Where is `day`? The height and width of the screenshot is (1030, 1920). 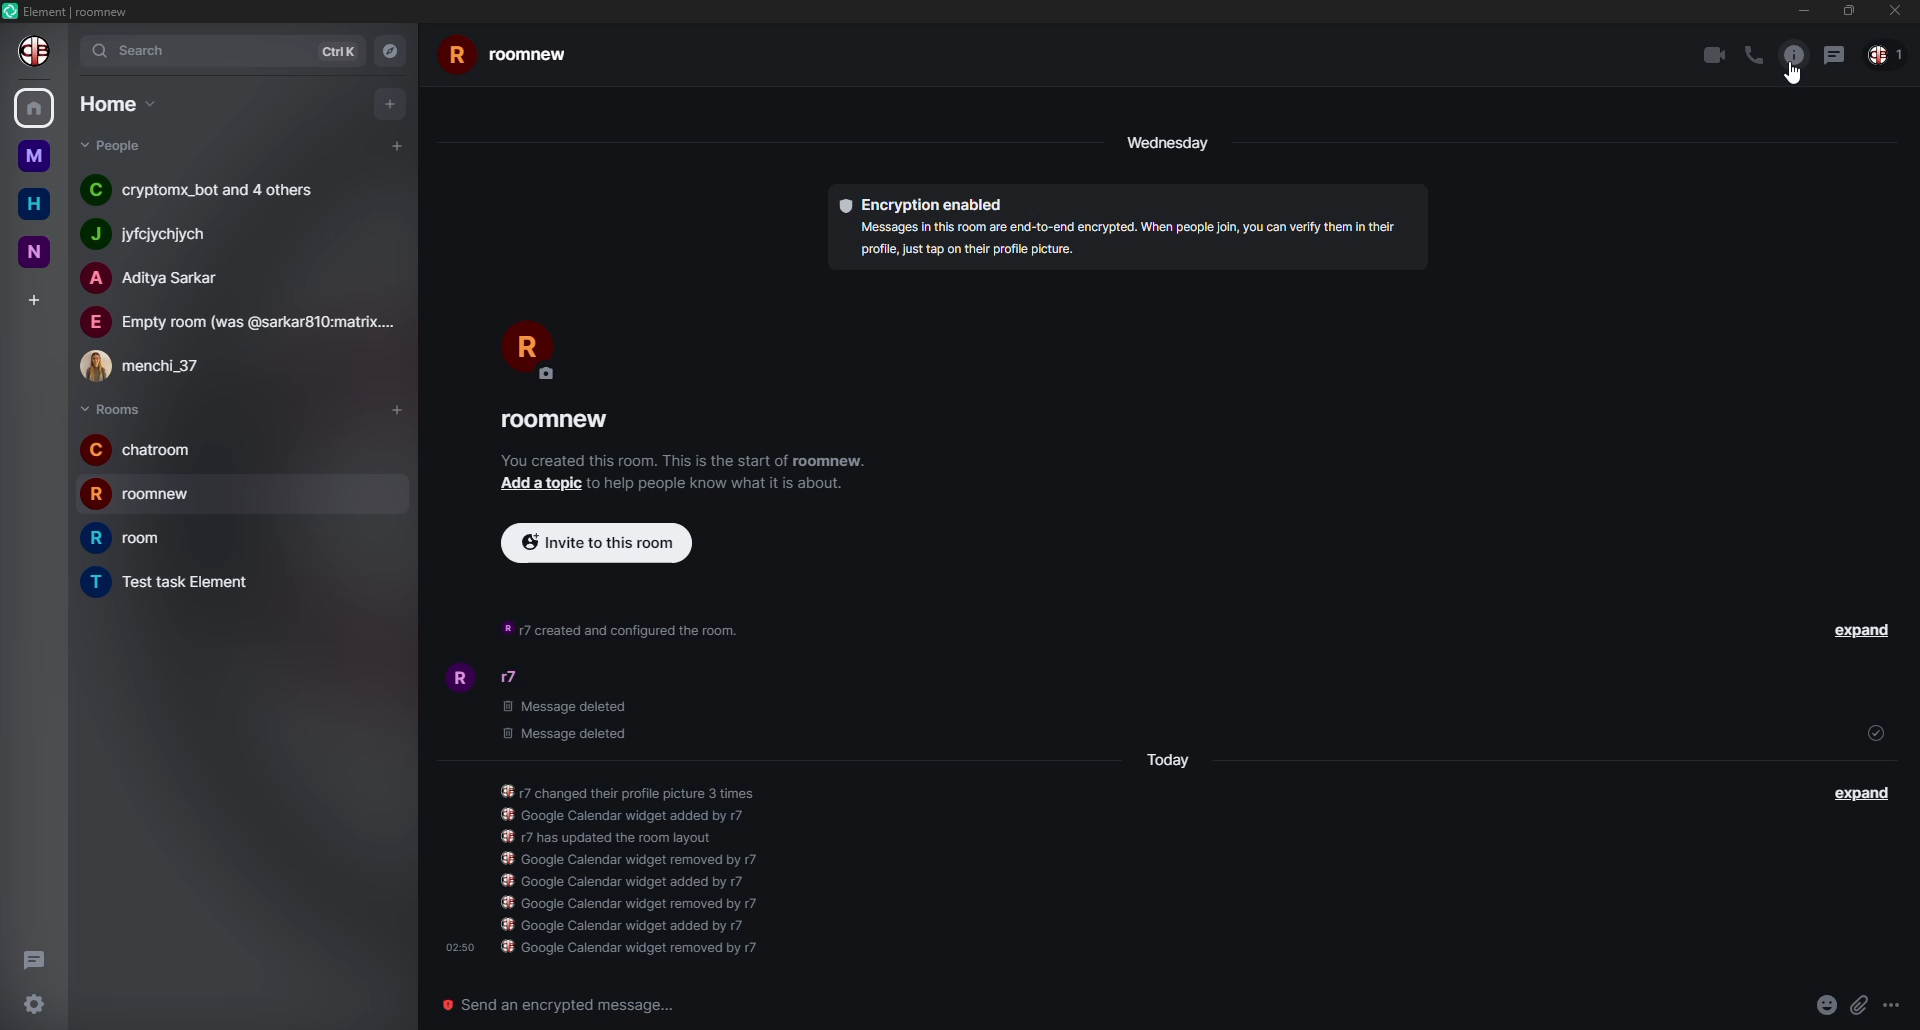 day is located at coordinates (1168, 141).